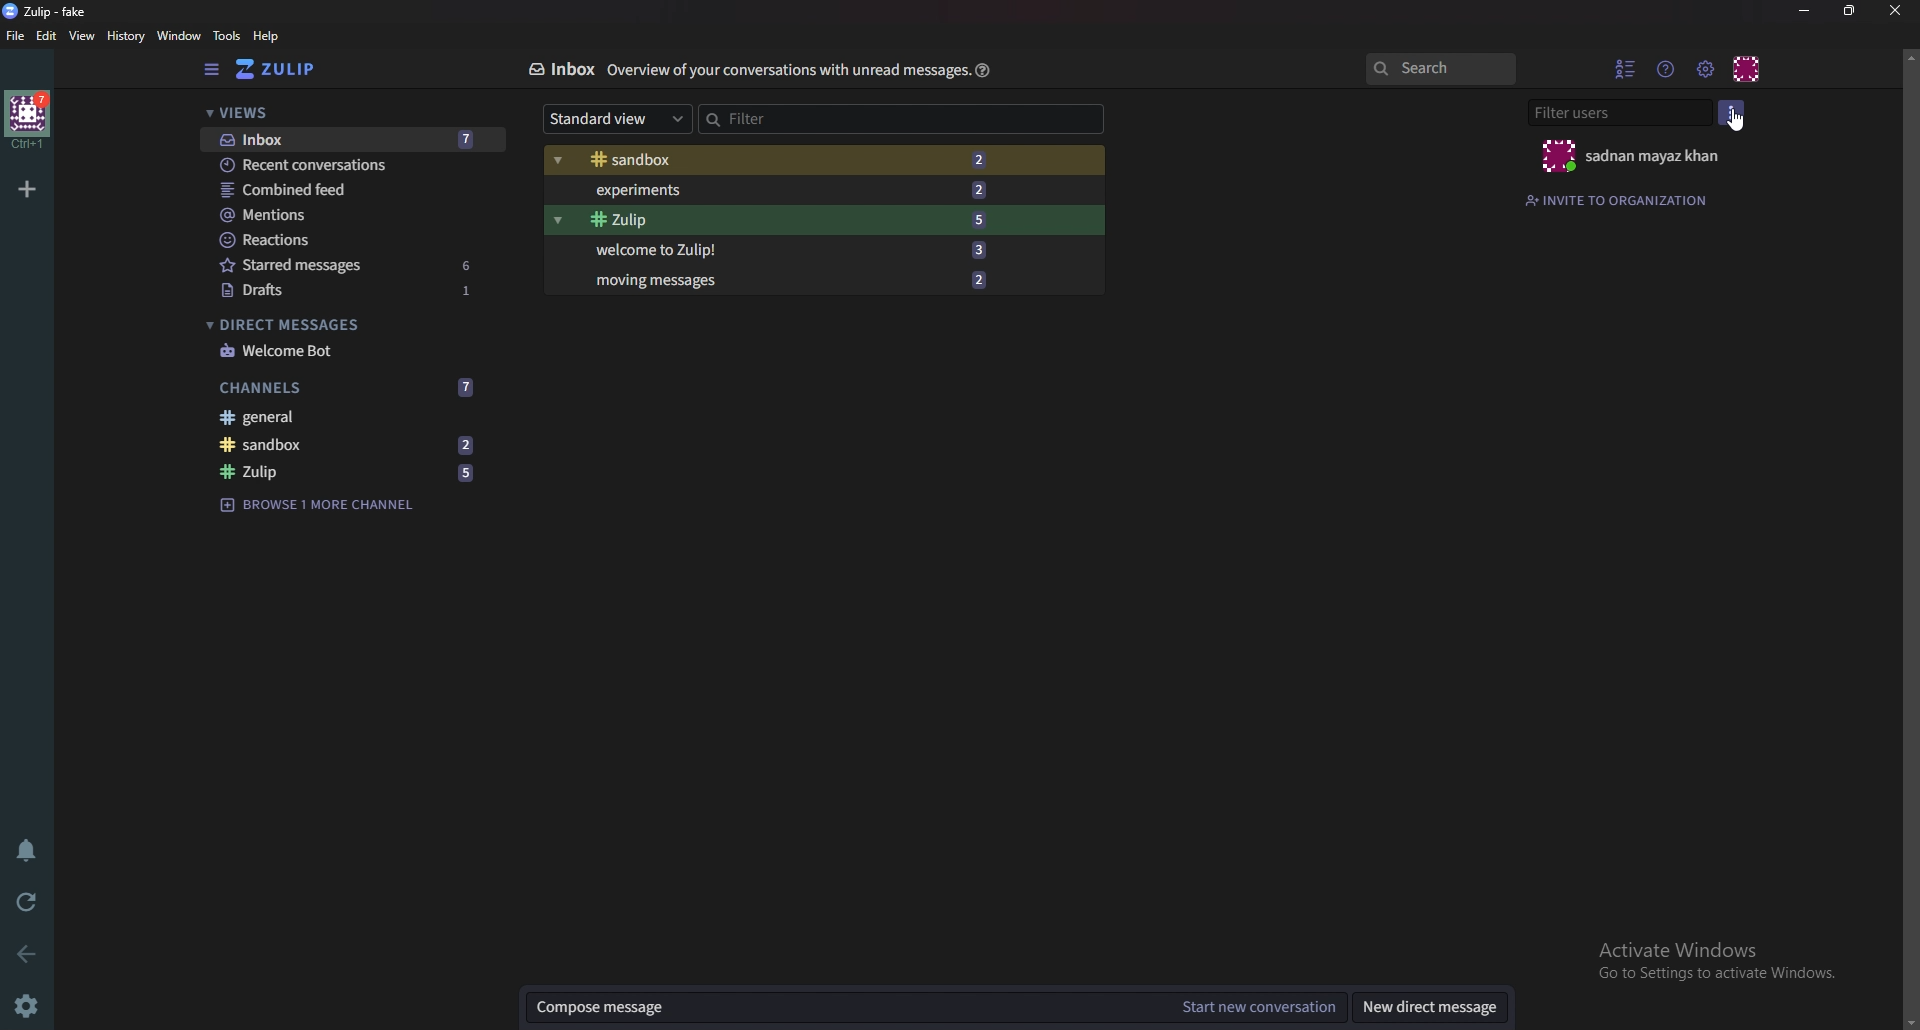  What do you see at coordinates (782, 70) in the screenshot?
I see `Info` at bounding box center [782, 70].